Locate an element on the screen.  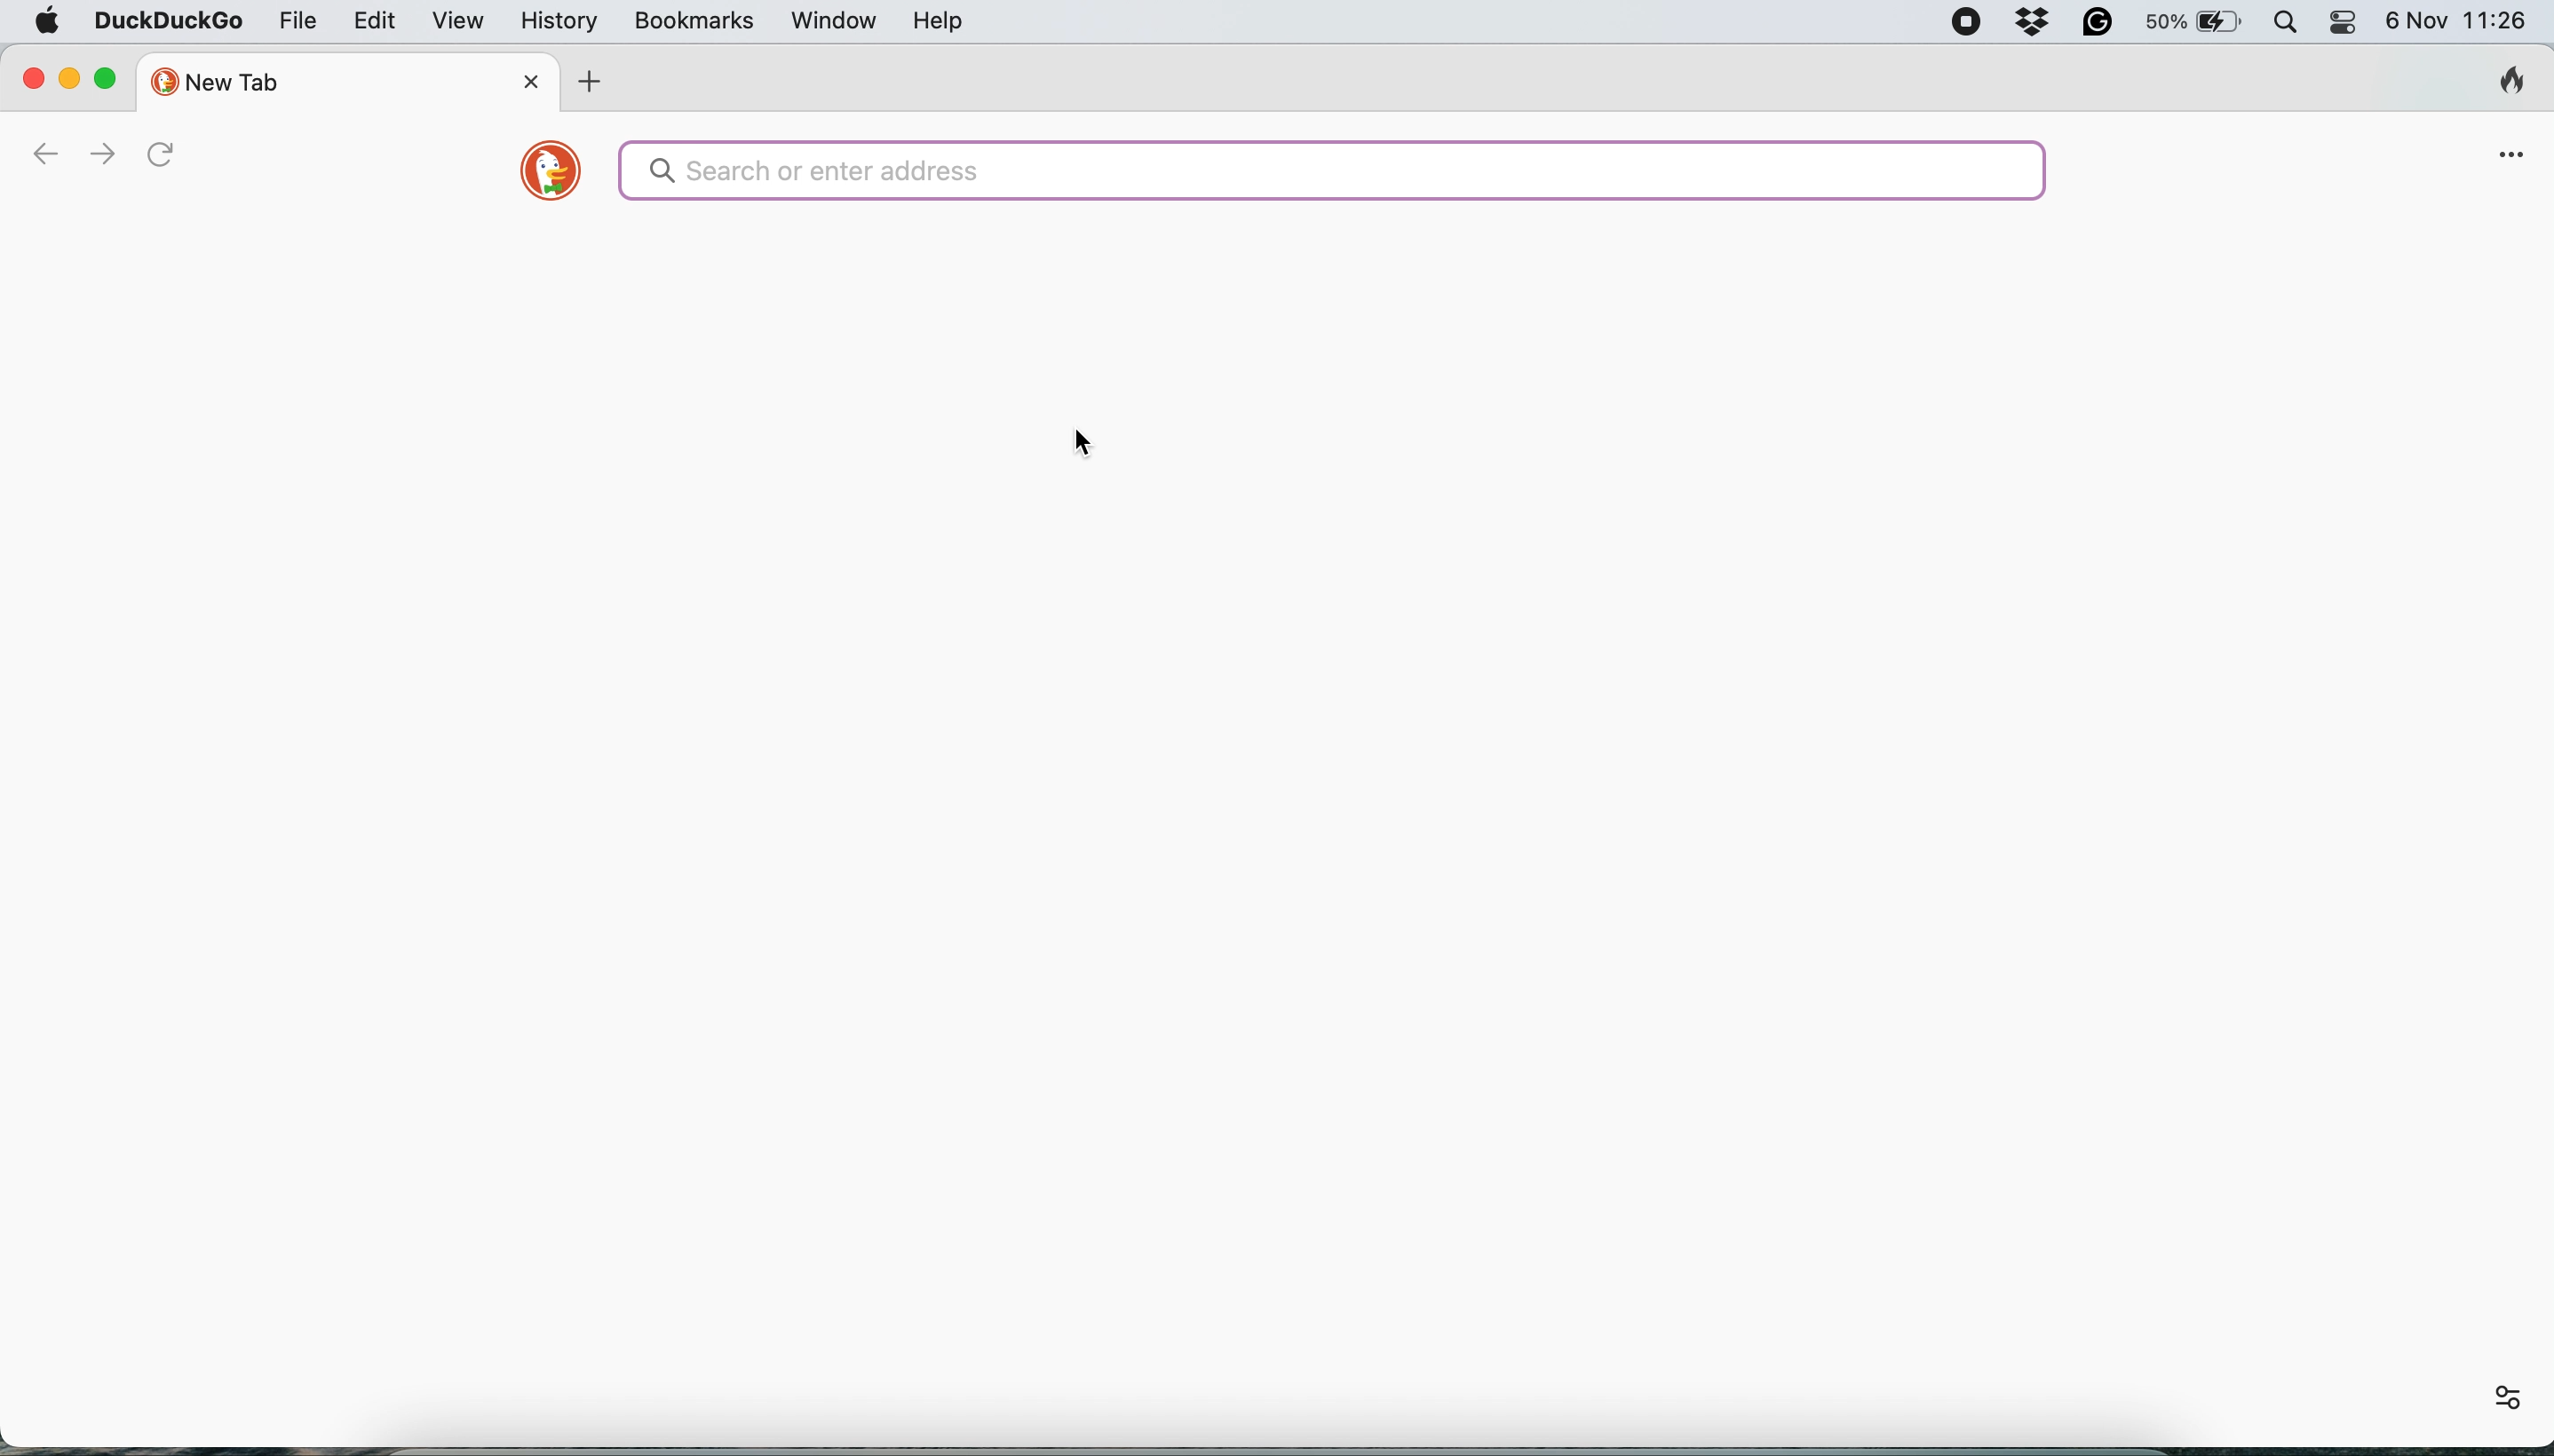
6 Nov 11:26 is located at coordinates (2460, 19).